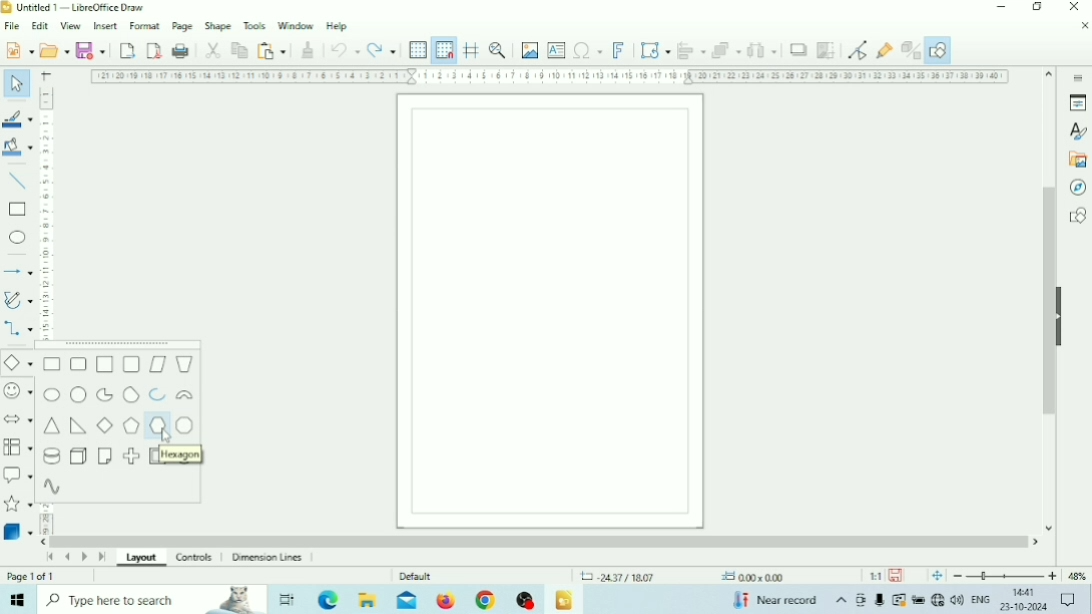  Describe the element at coordinates (1076, 160) in the screenshot. I see `Gallery` at that location.